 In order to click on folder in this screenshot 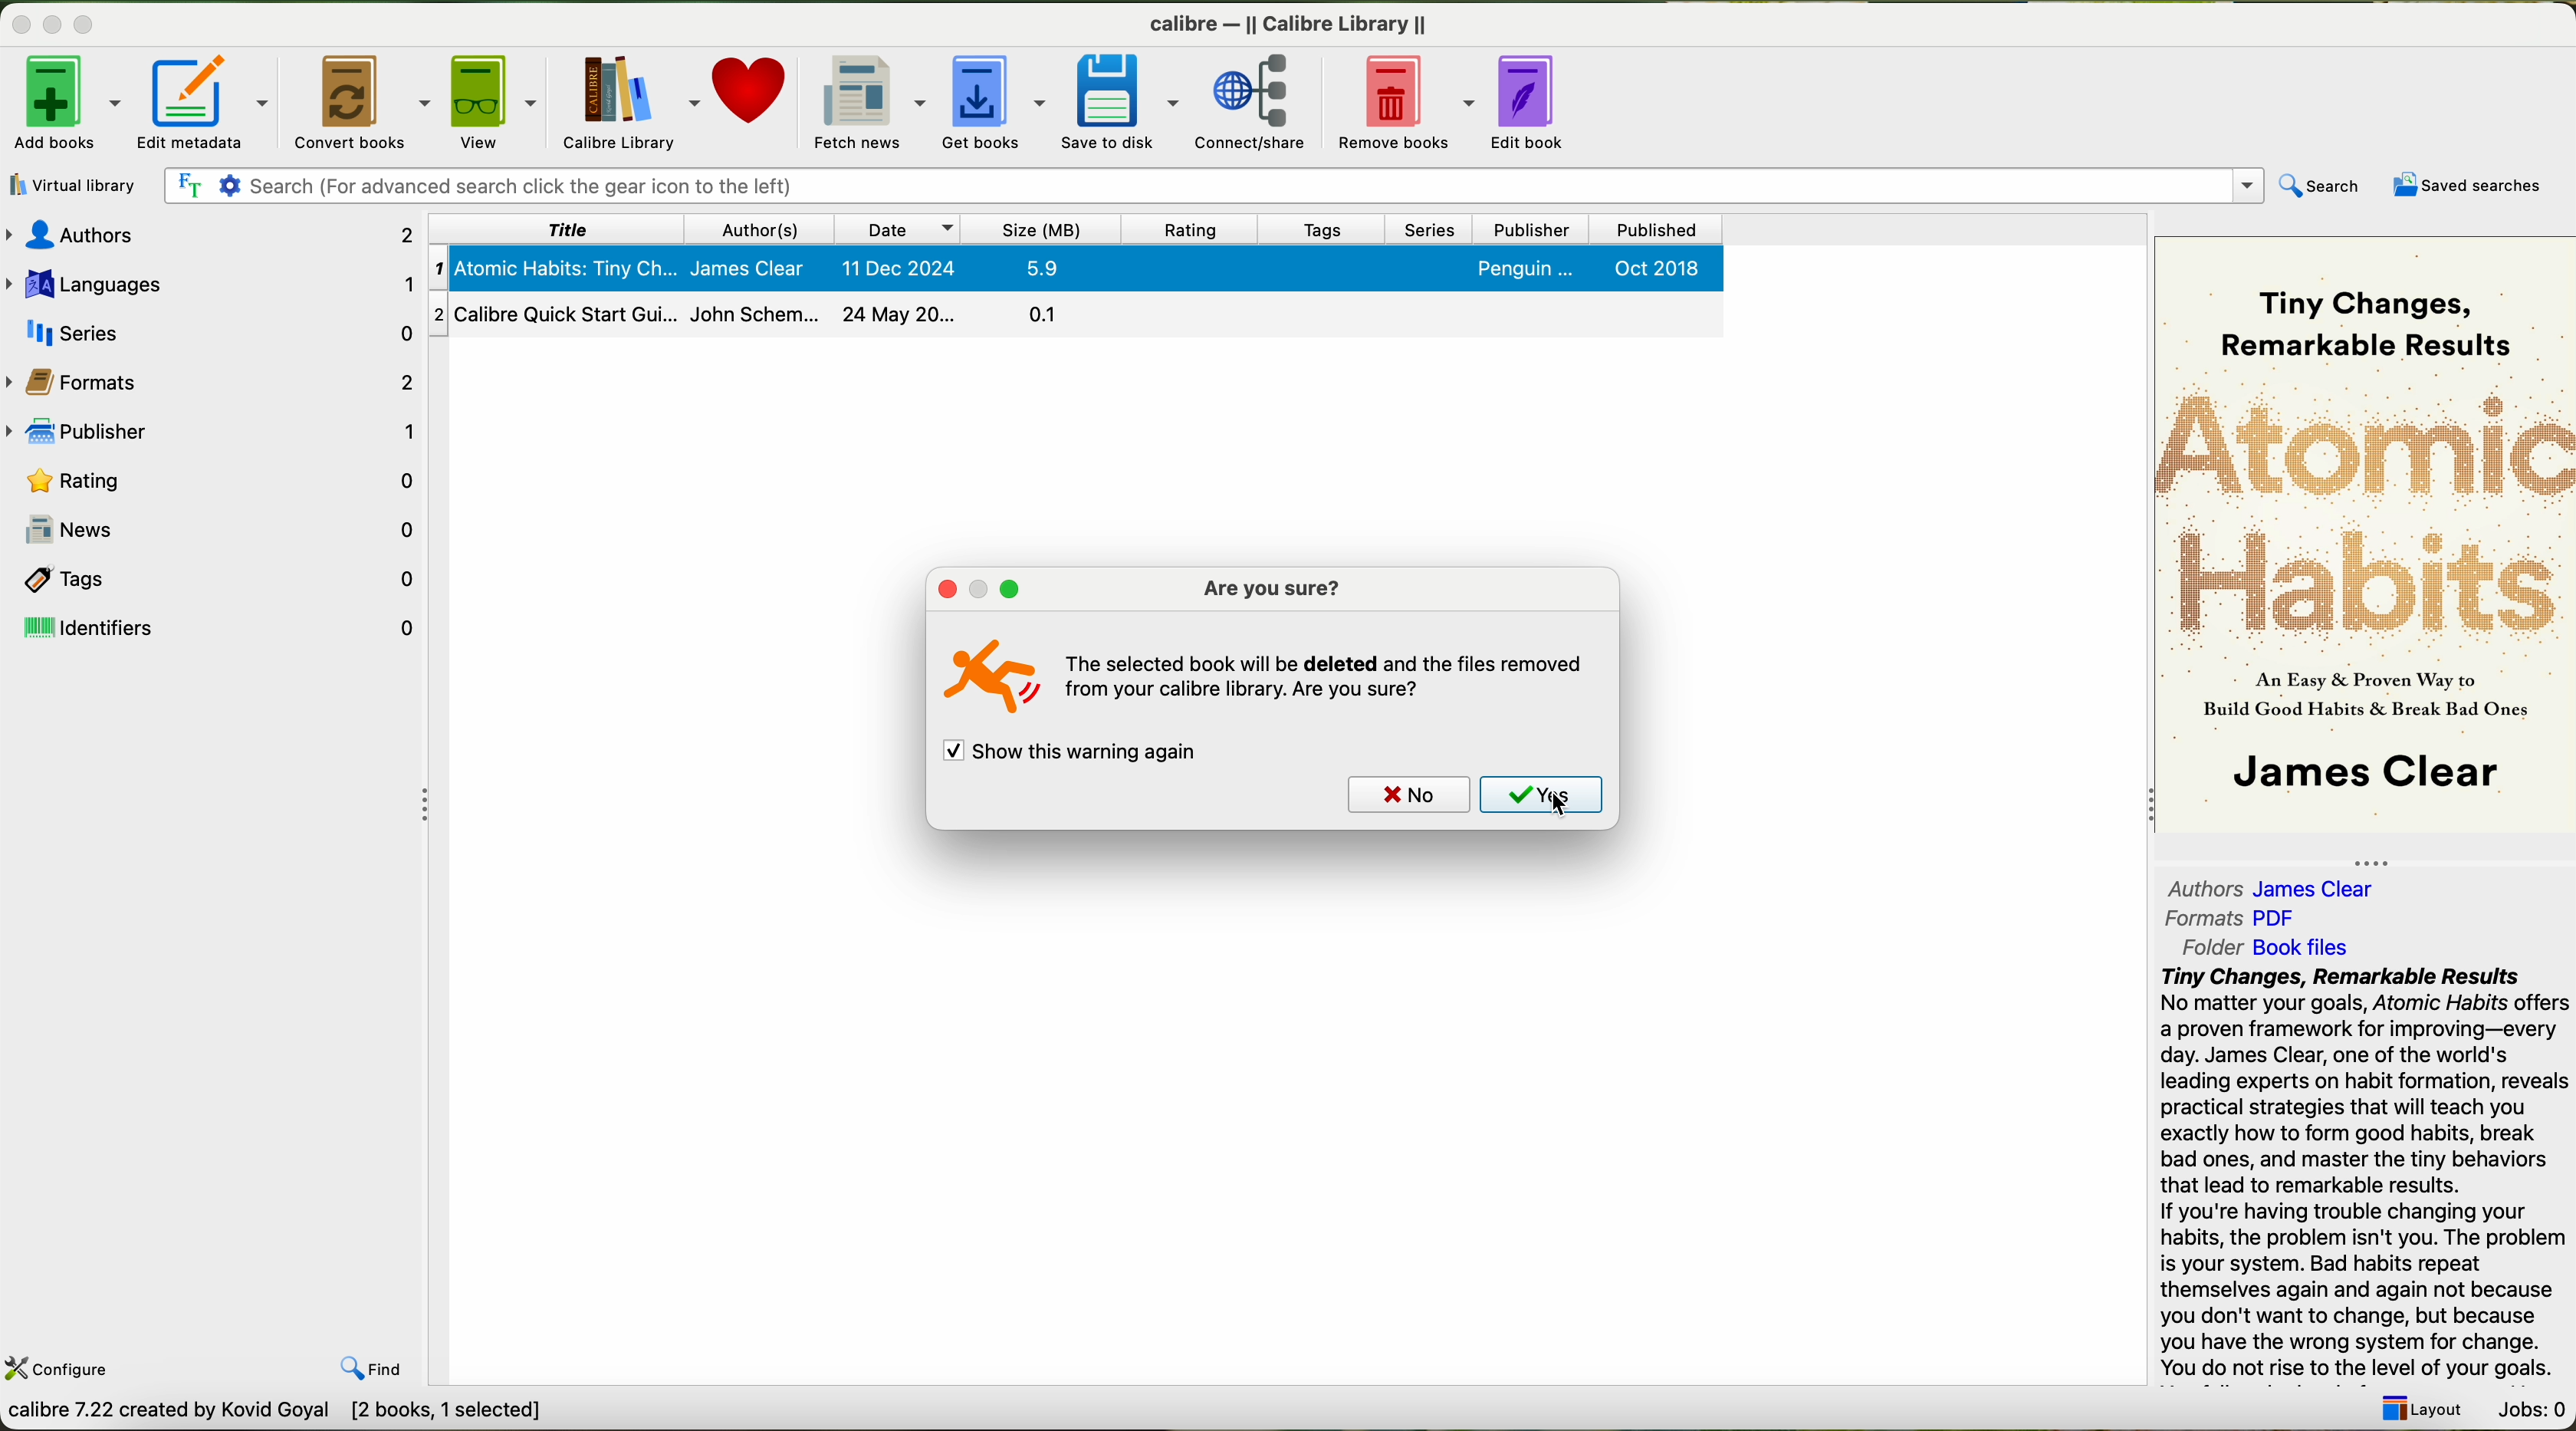, I will do `click(2280, 947)`.